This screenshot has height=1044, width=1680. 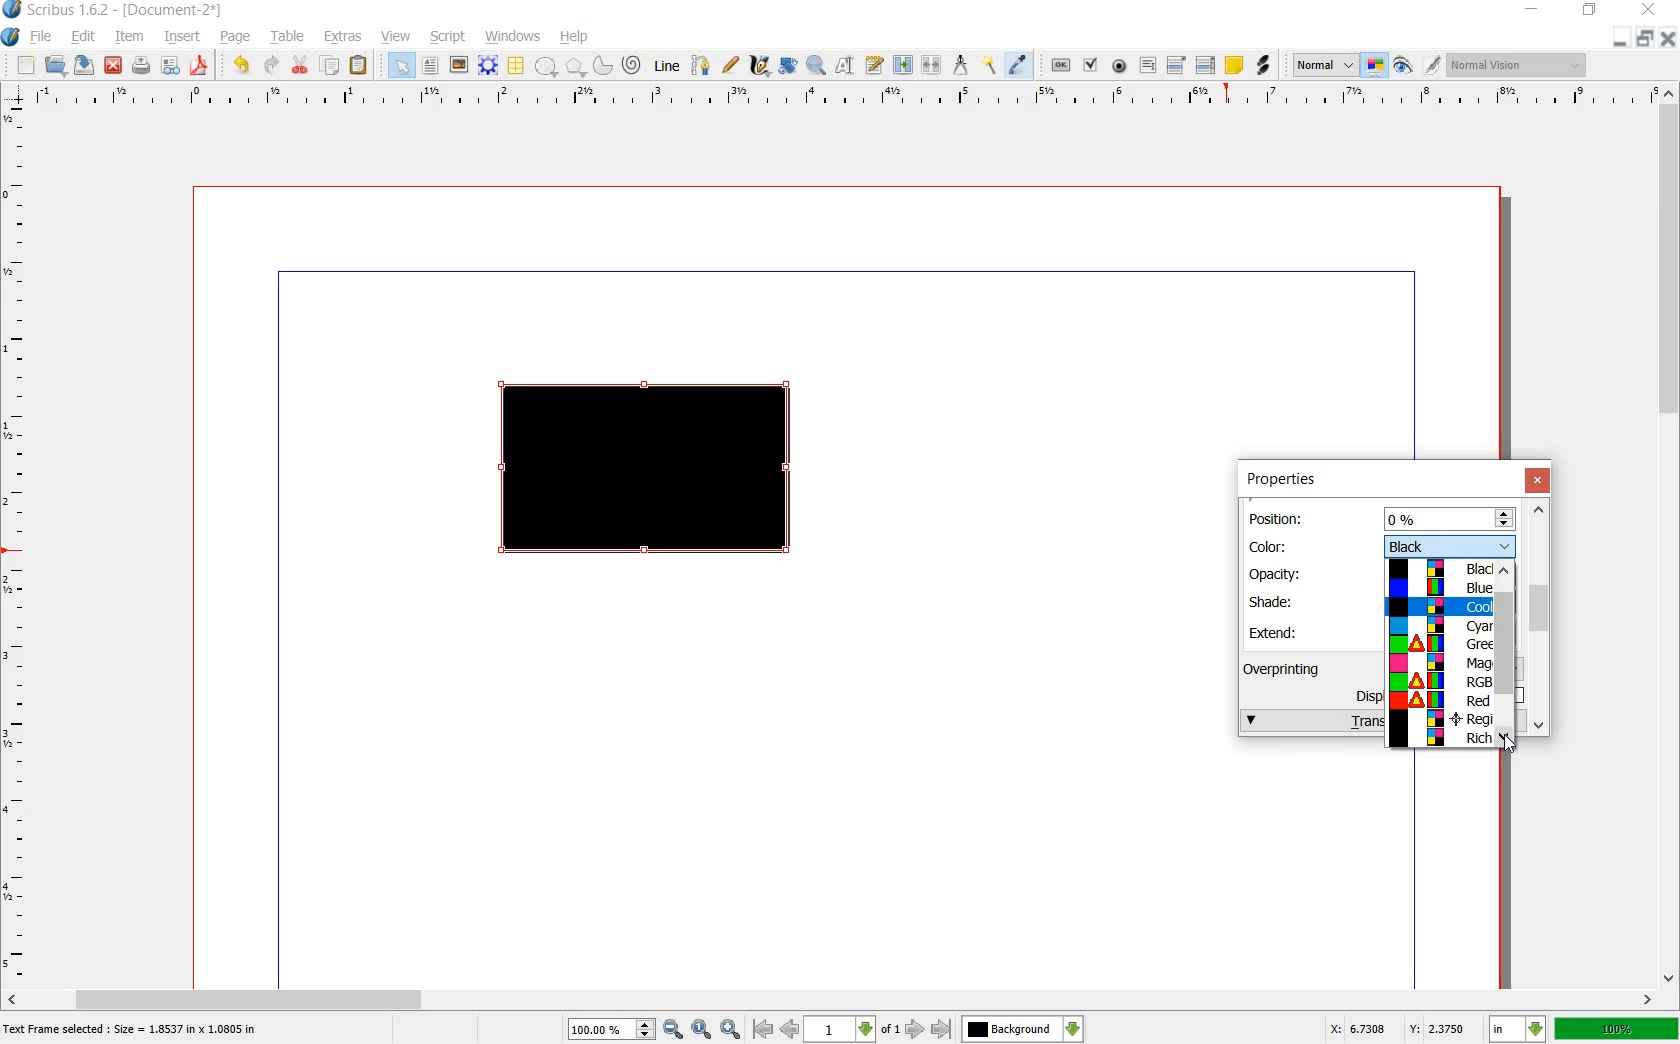 What do you see at coordinates (1205, 64) in the screenshot?
I see `pdf list box` at bounding box center [1205, 64].